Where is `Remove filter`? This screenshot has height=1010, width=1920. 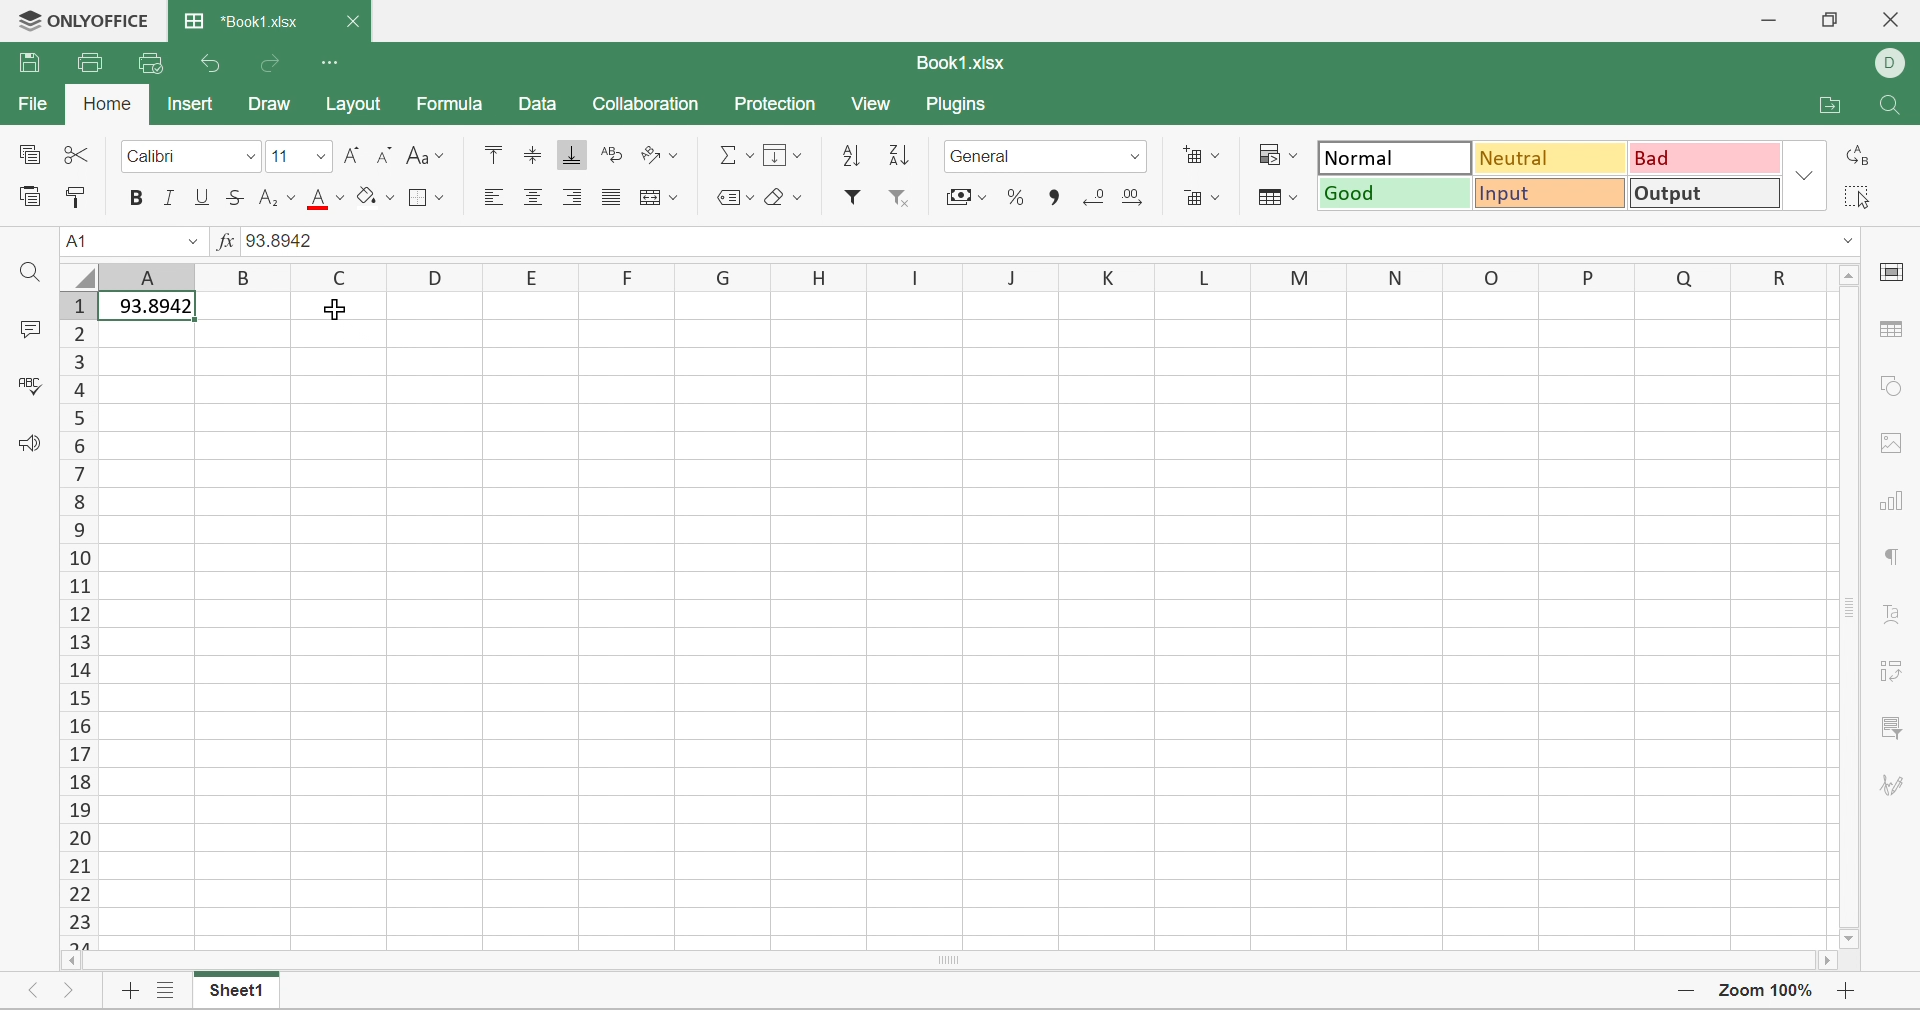
Remove filter is located at coordinates (904, 197).